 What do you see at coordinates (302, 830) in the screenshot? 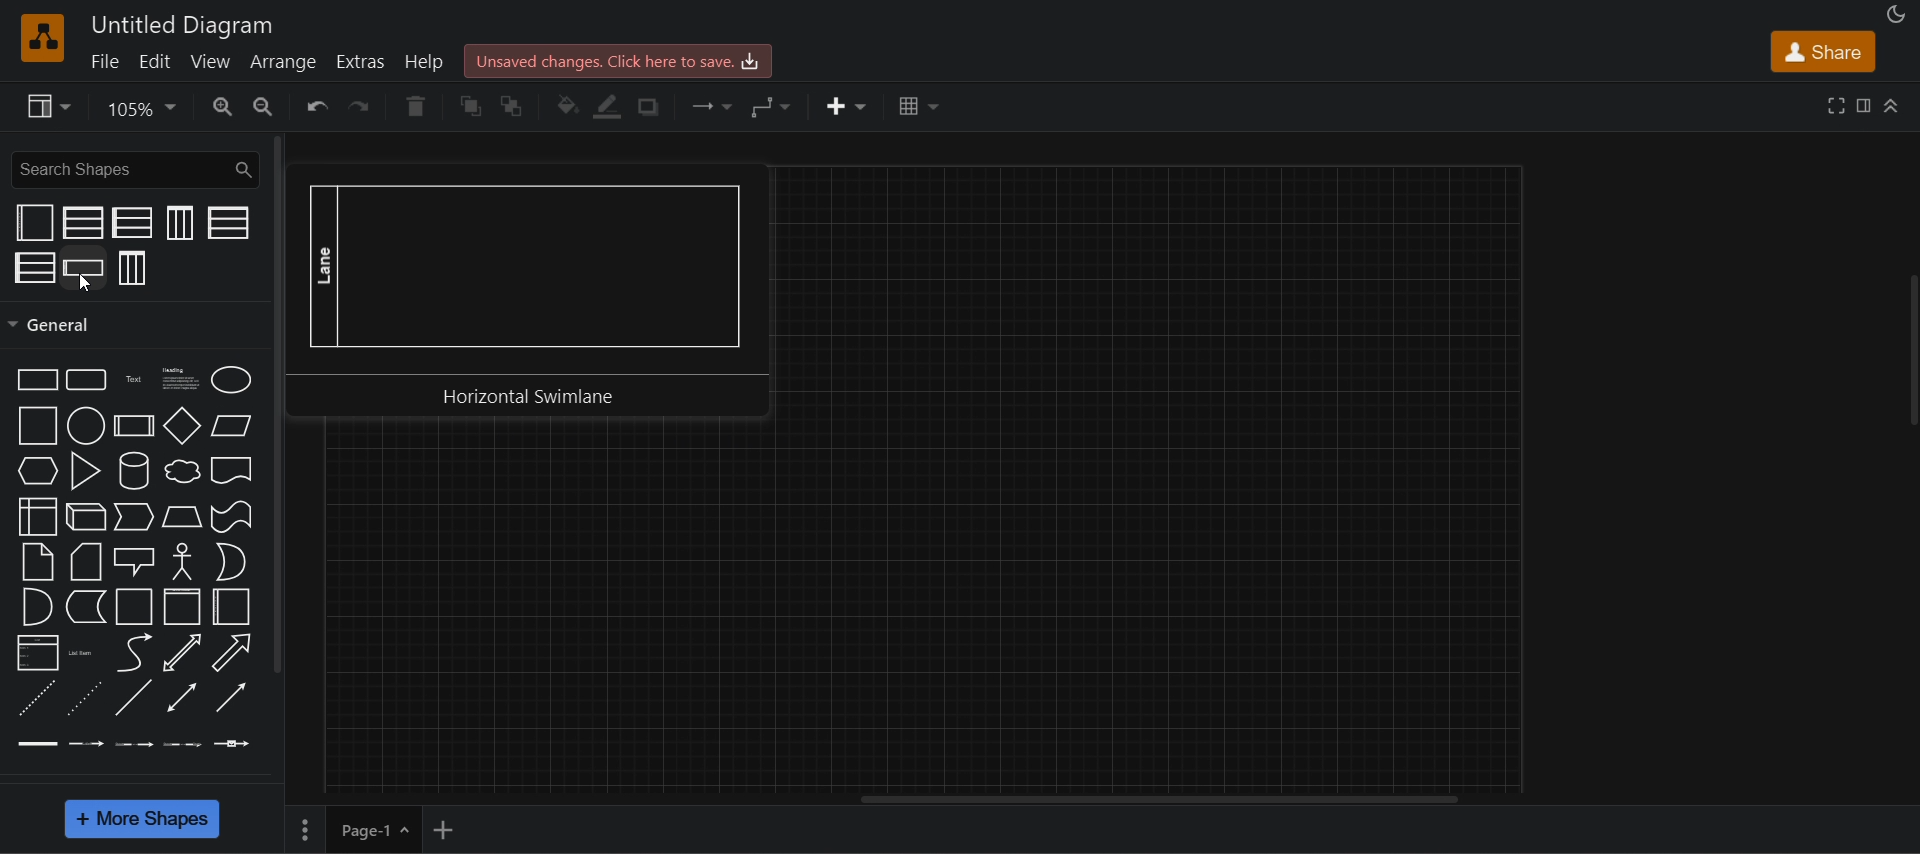
I see `options` at bounding box center [302, 830].